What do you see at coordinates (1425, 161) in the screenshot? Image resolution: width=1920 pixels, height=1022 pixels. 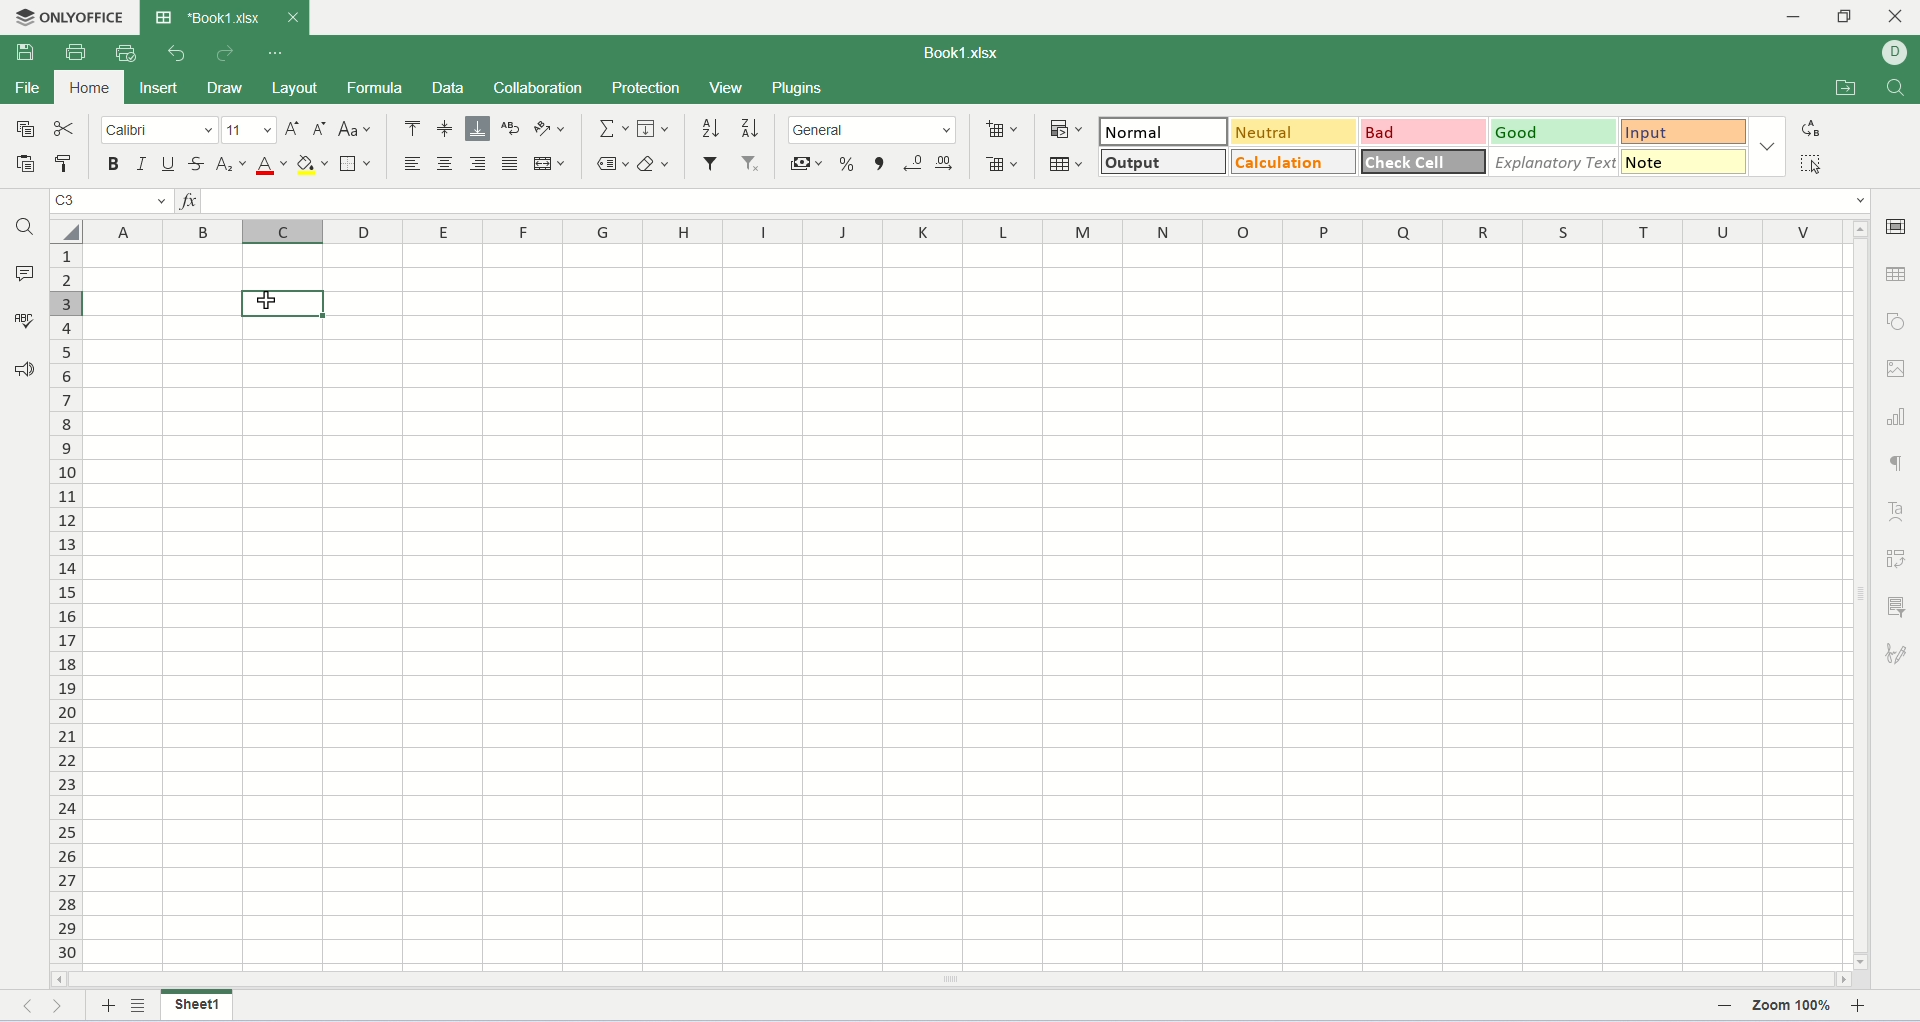 I see `check cell` at bounding box center [1425, 161].